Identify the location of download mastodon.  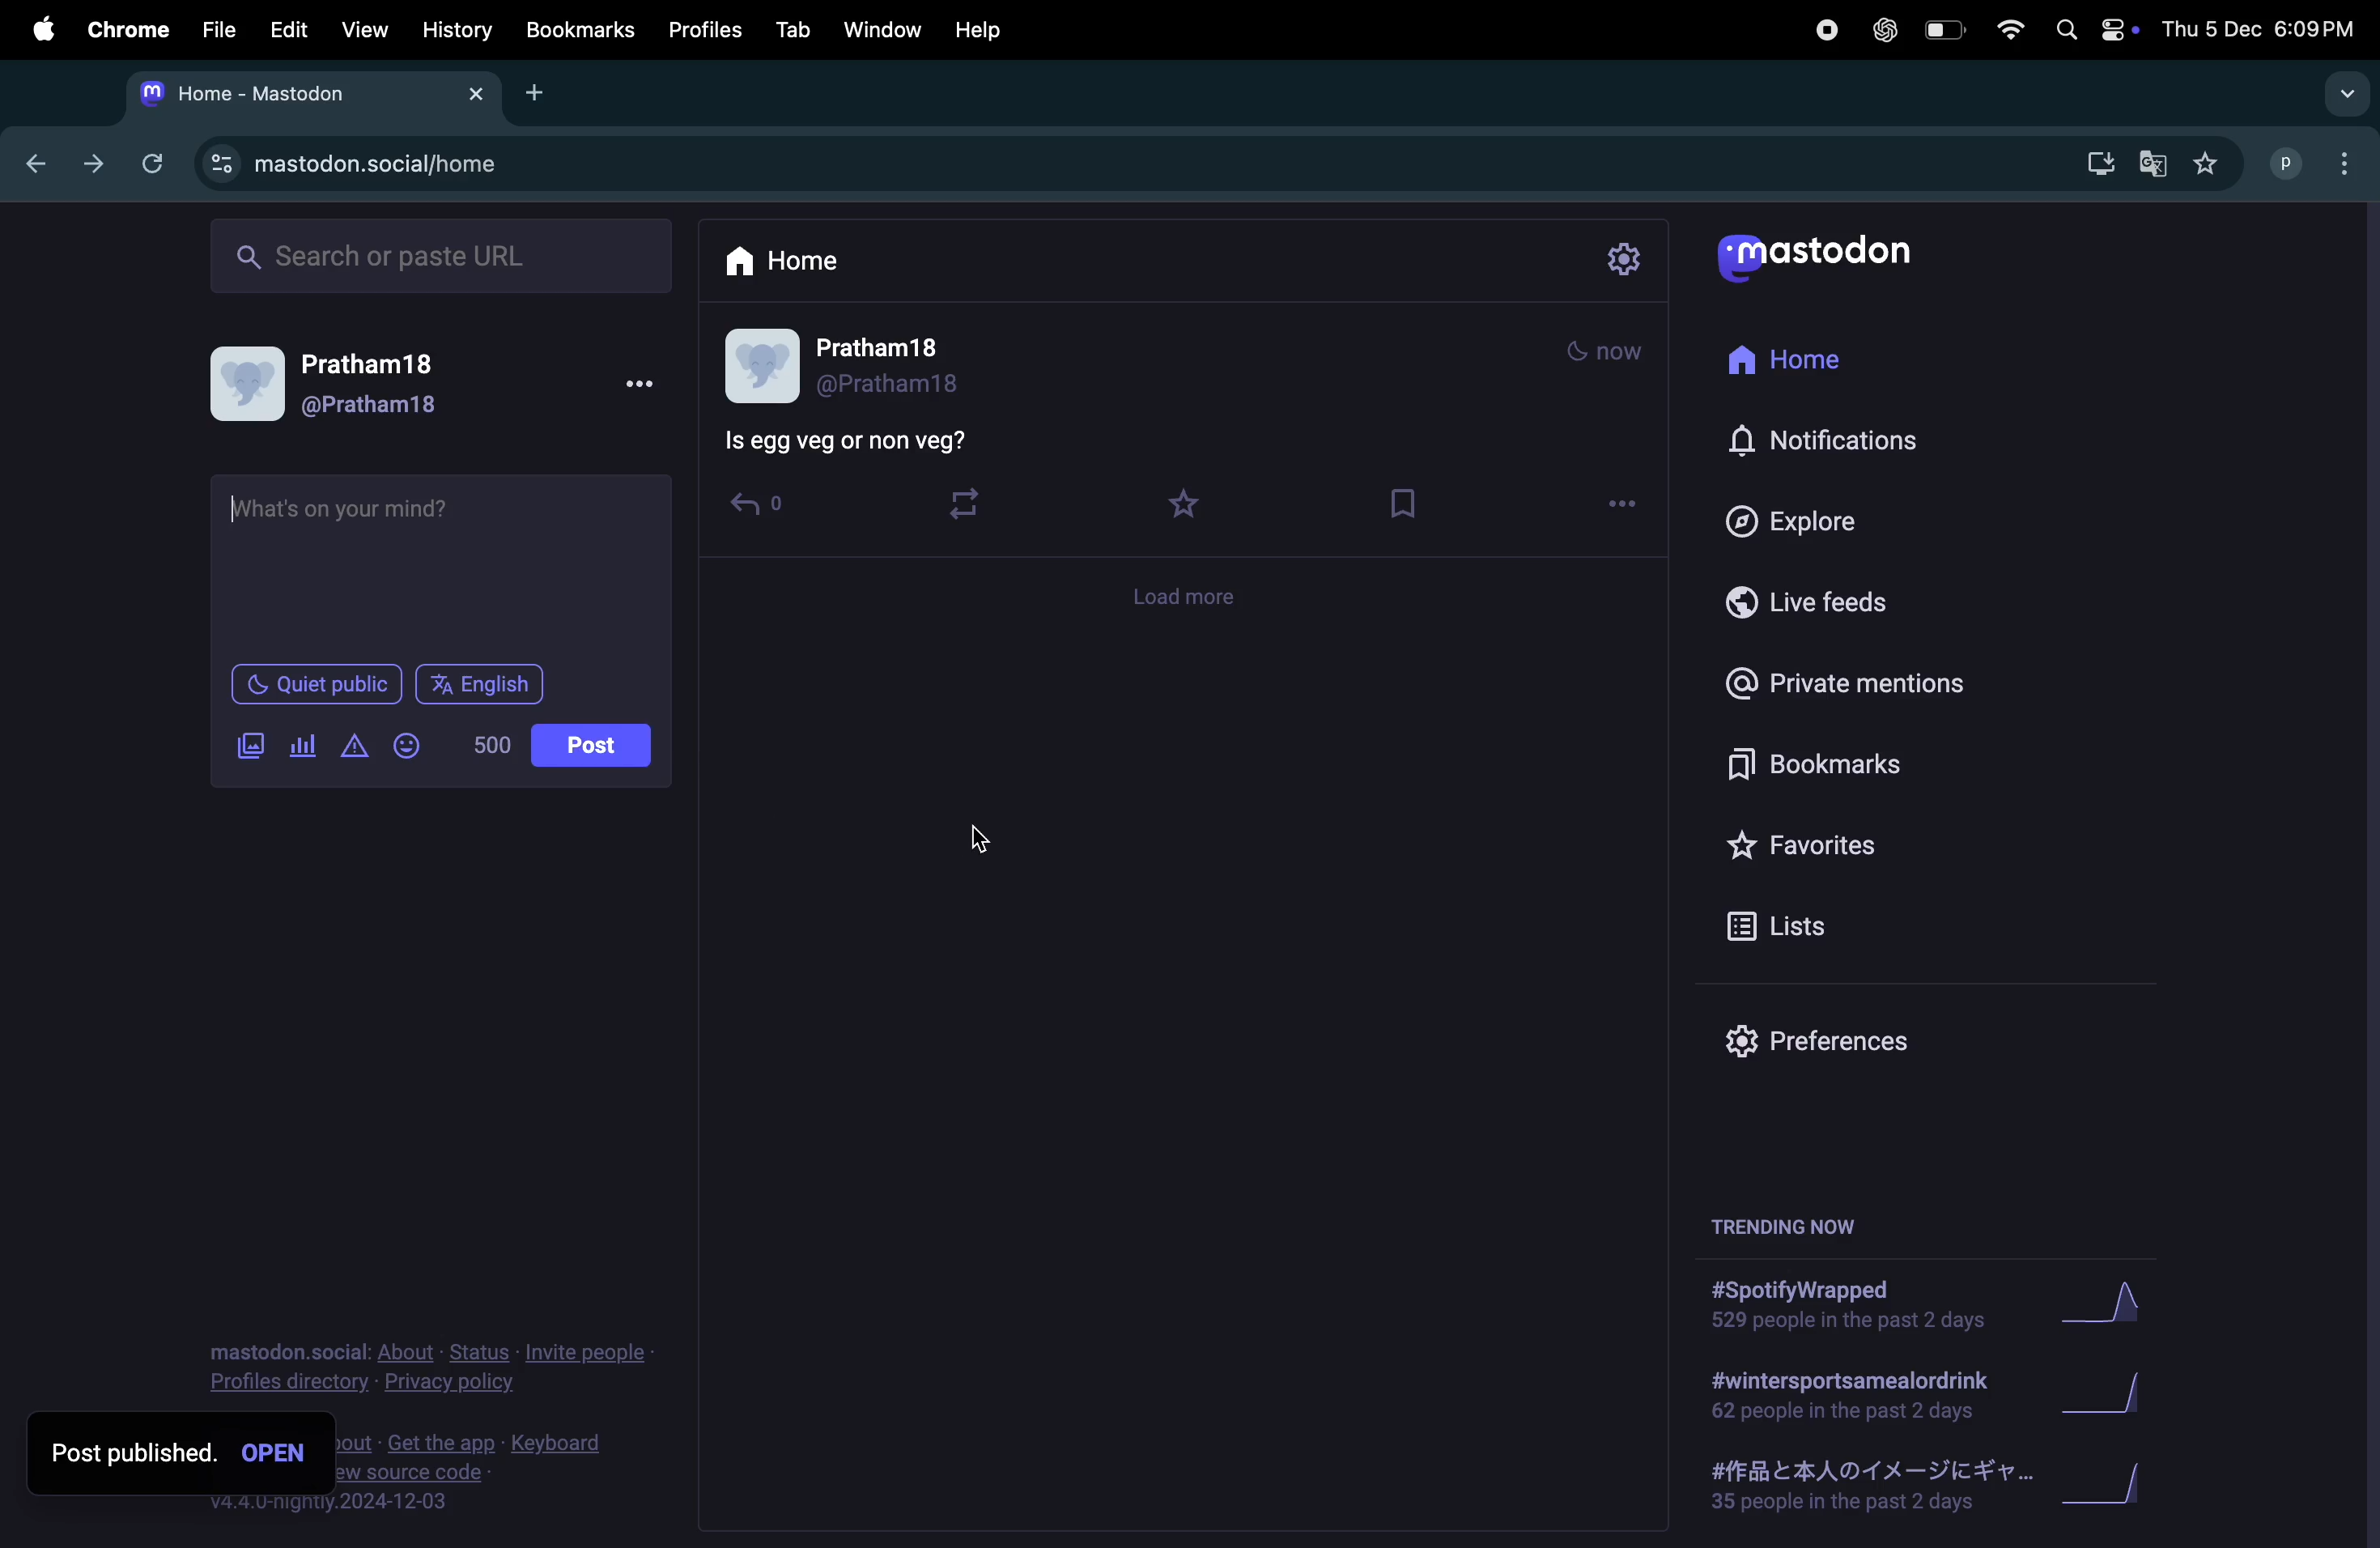
(2096, 163).